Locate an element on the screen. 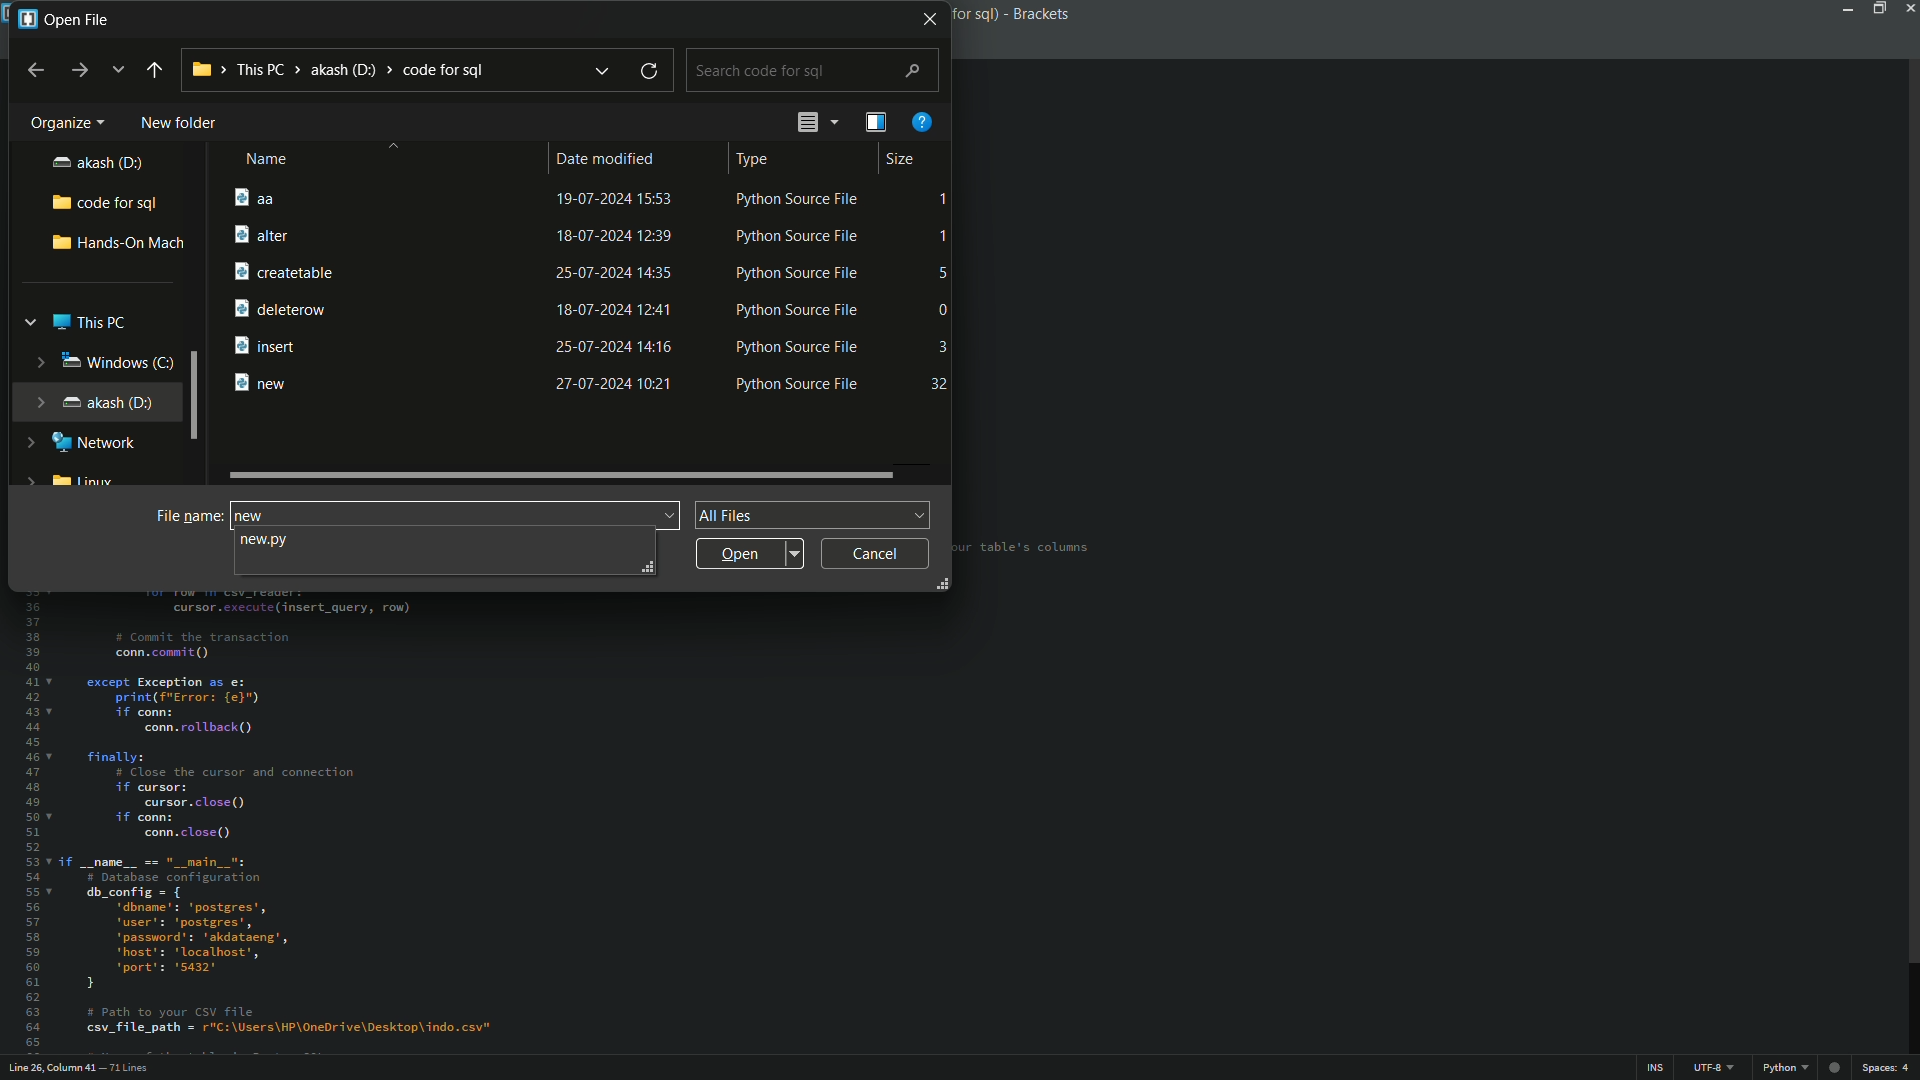  file encoding is located at coordinates (1715, 1070).